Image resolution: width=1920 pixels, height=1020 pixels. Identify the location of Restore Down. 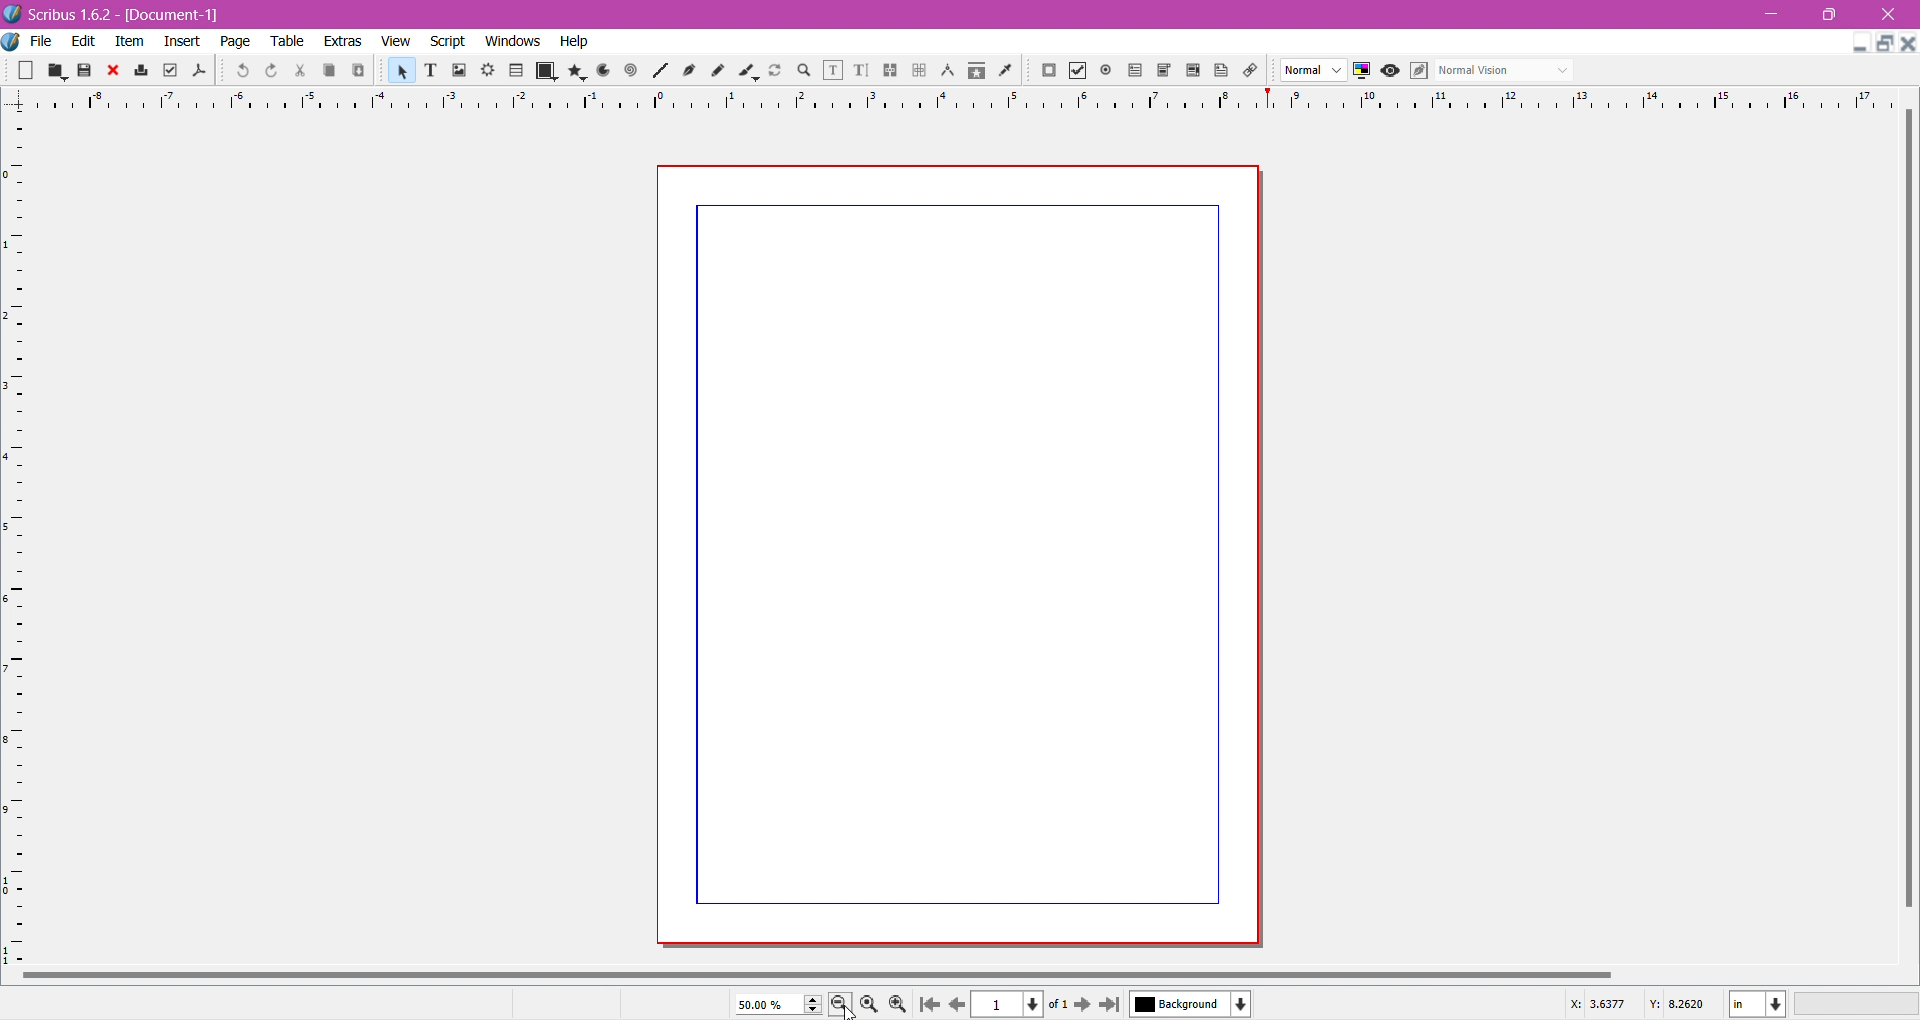
(1831, 15).